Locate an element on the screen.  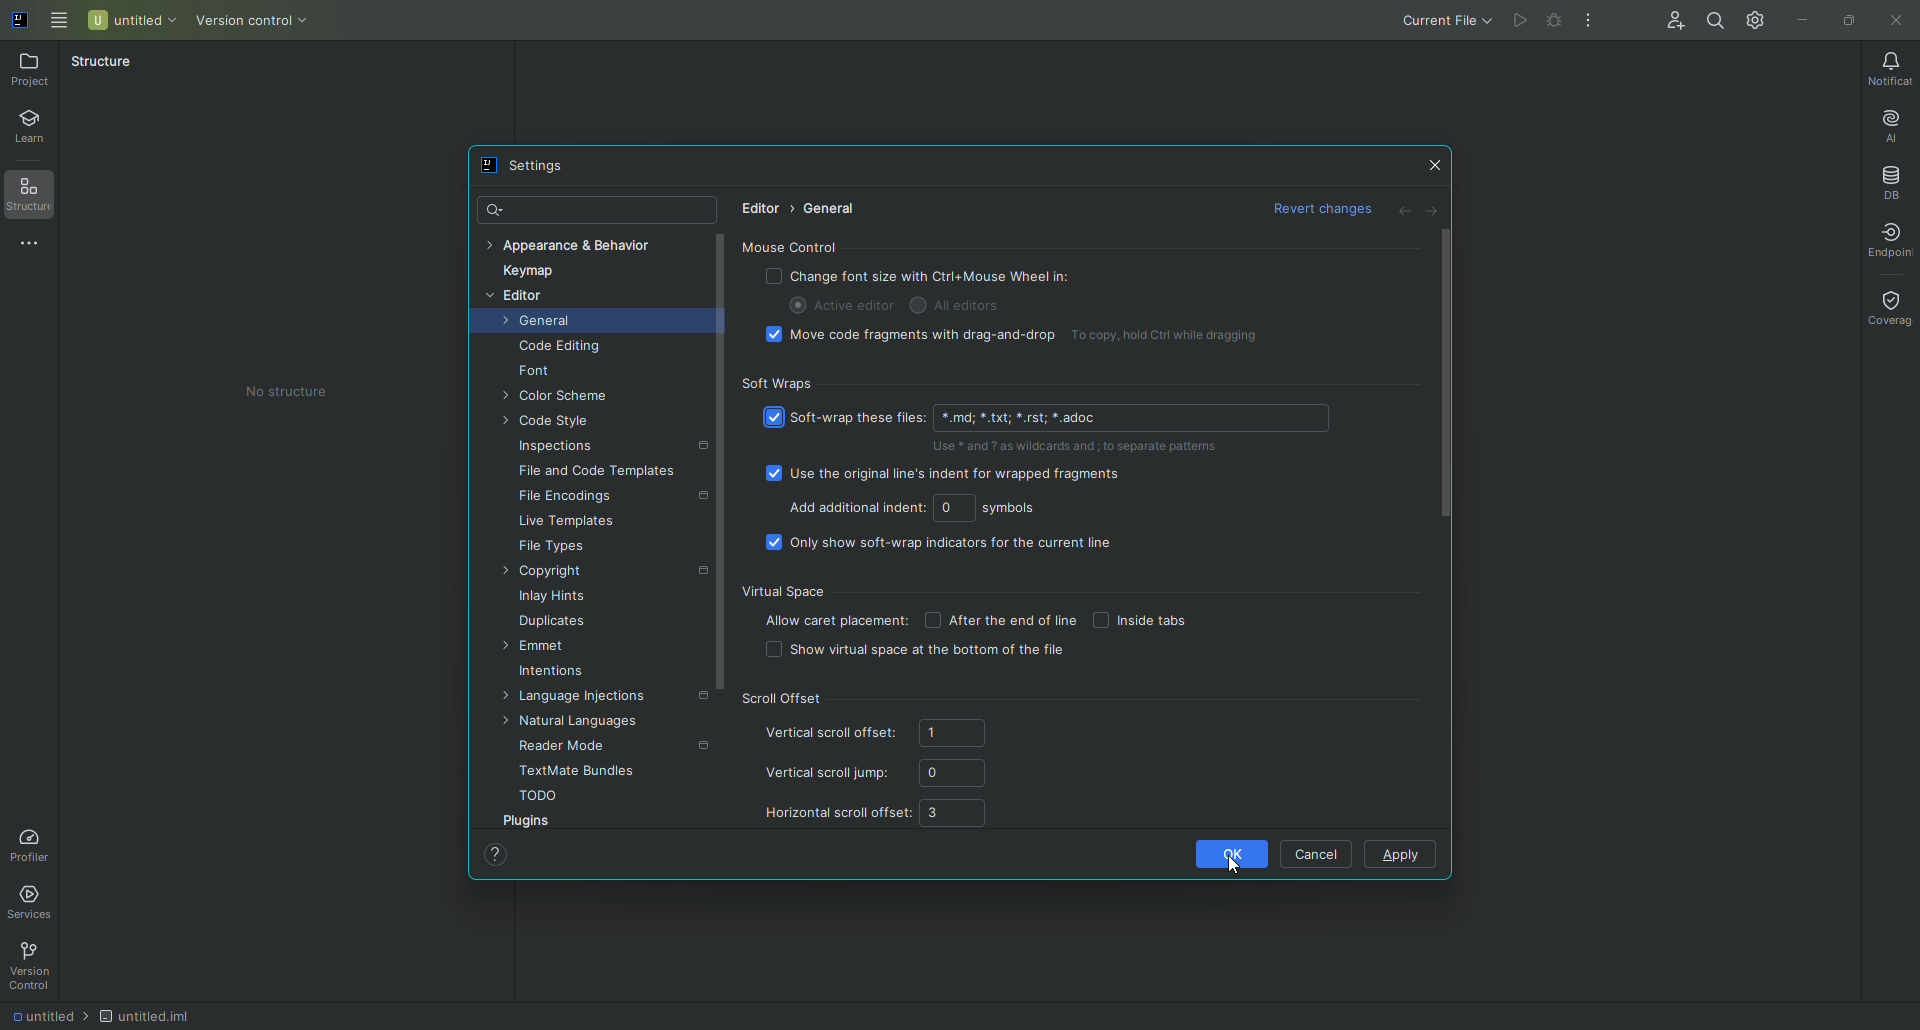
More Tools is located at coordinates (34, 247).